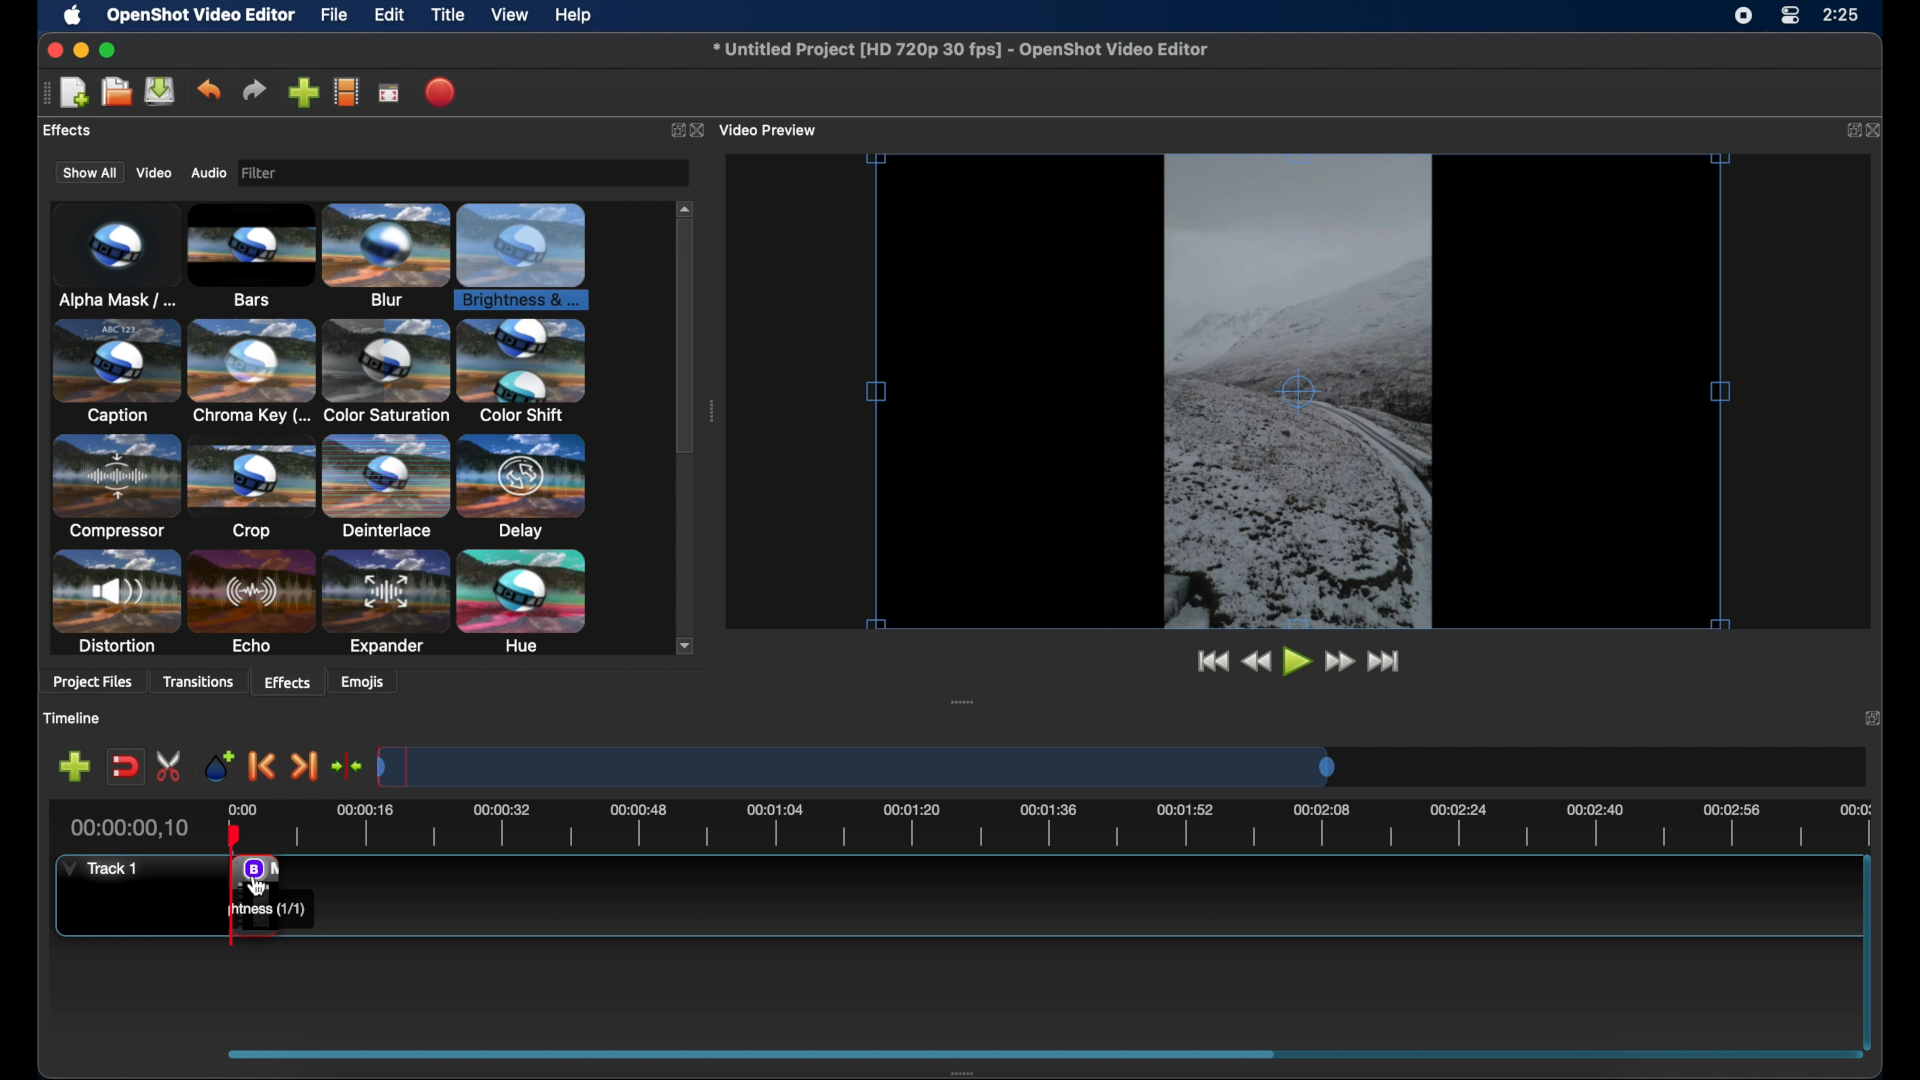 The width and height of the screenshot is (1920, 1080). Describe the element at coordinates (1081, 826) in the screenshot. I see `timeline scale` at that location.